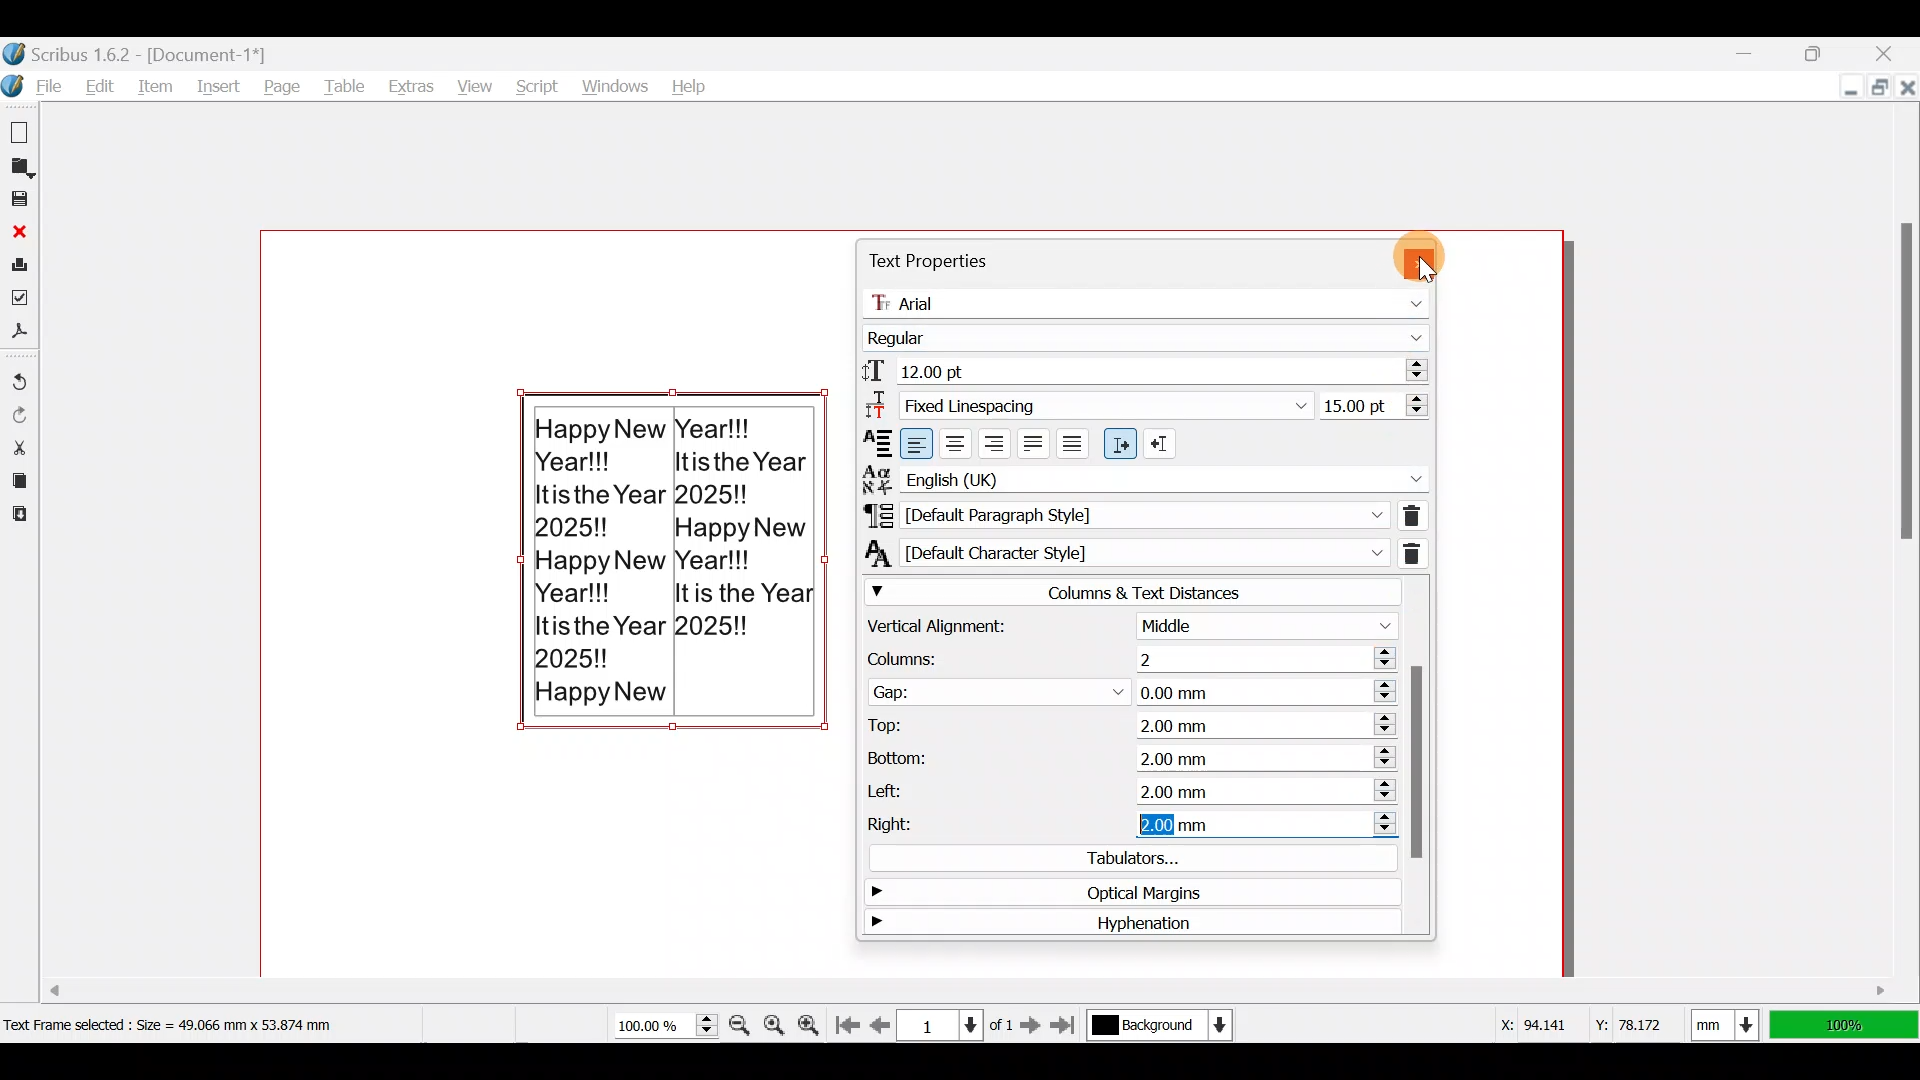 The image size is (1920, 1080). What do you see at coordinates (1079, 444) in the screenshot?
I see `Align text forced justified` at bounding box center [1079, 444].